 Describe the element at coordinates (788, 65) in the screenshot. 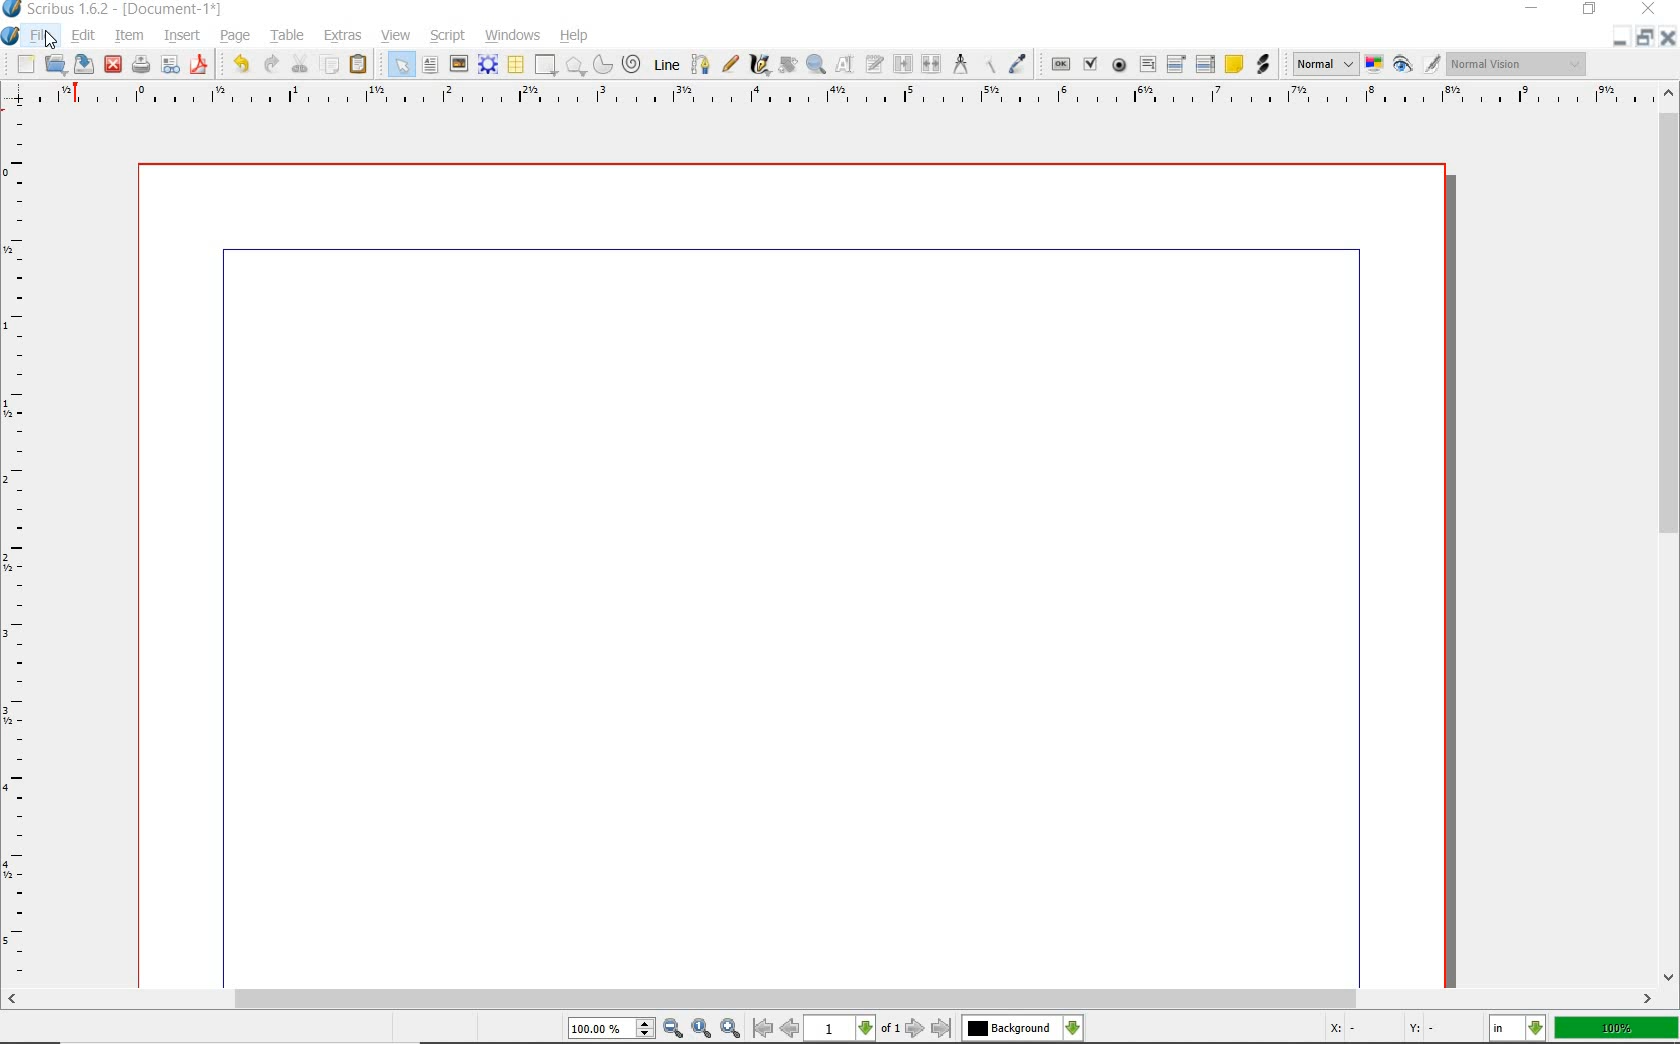

I see `rotate item` at that location.